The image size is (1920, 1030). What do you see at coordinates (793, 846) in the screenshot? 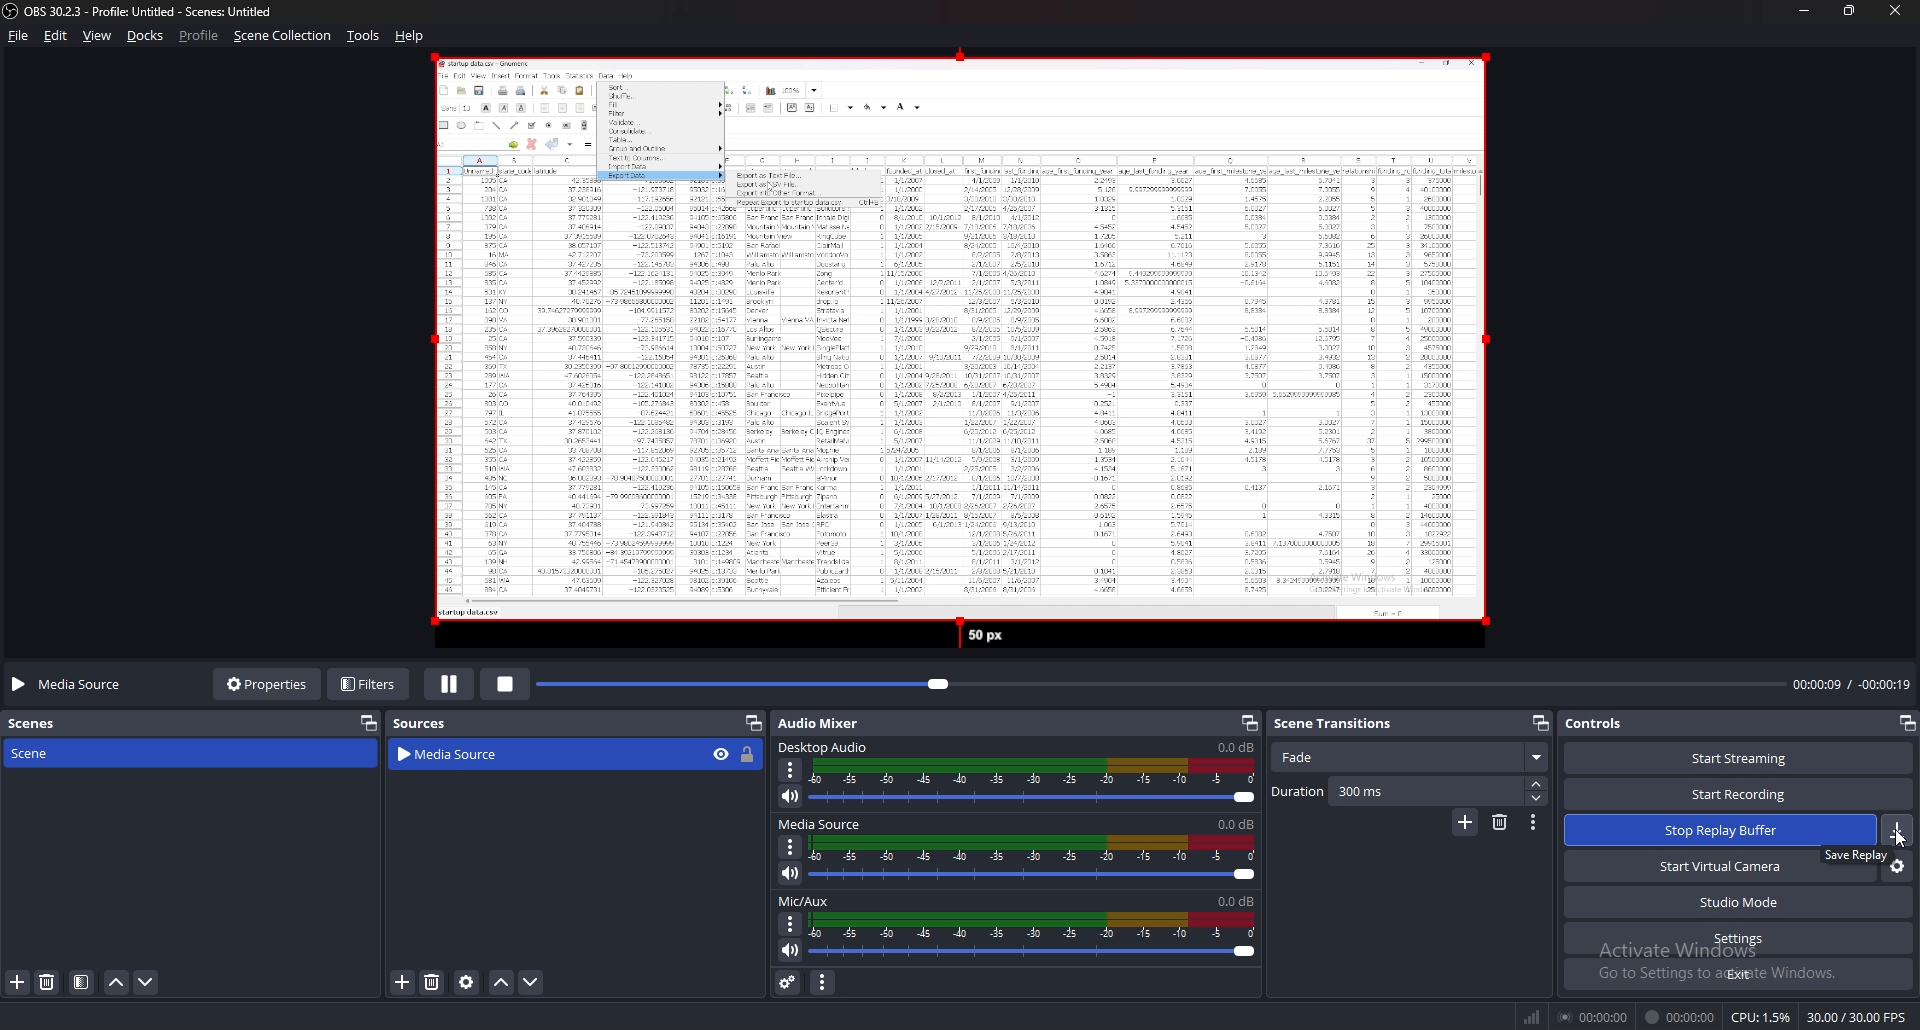
I see `options` at bounding box center [793, 846].